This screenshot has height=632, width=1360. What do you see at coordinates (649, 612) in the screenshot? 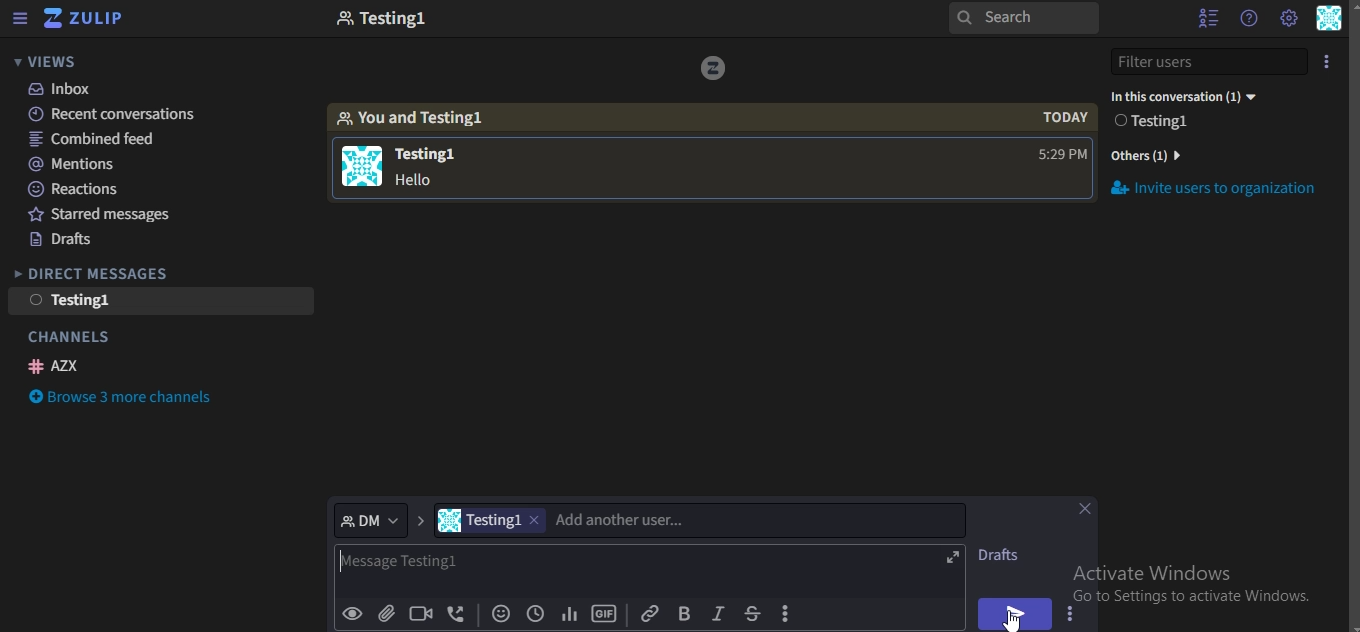
I see `link` at bounding box center [649, 612].